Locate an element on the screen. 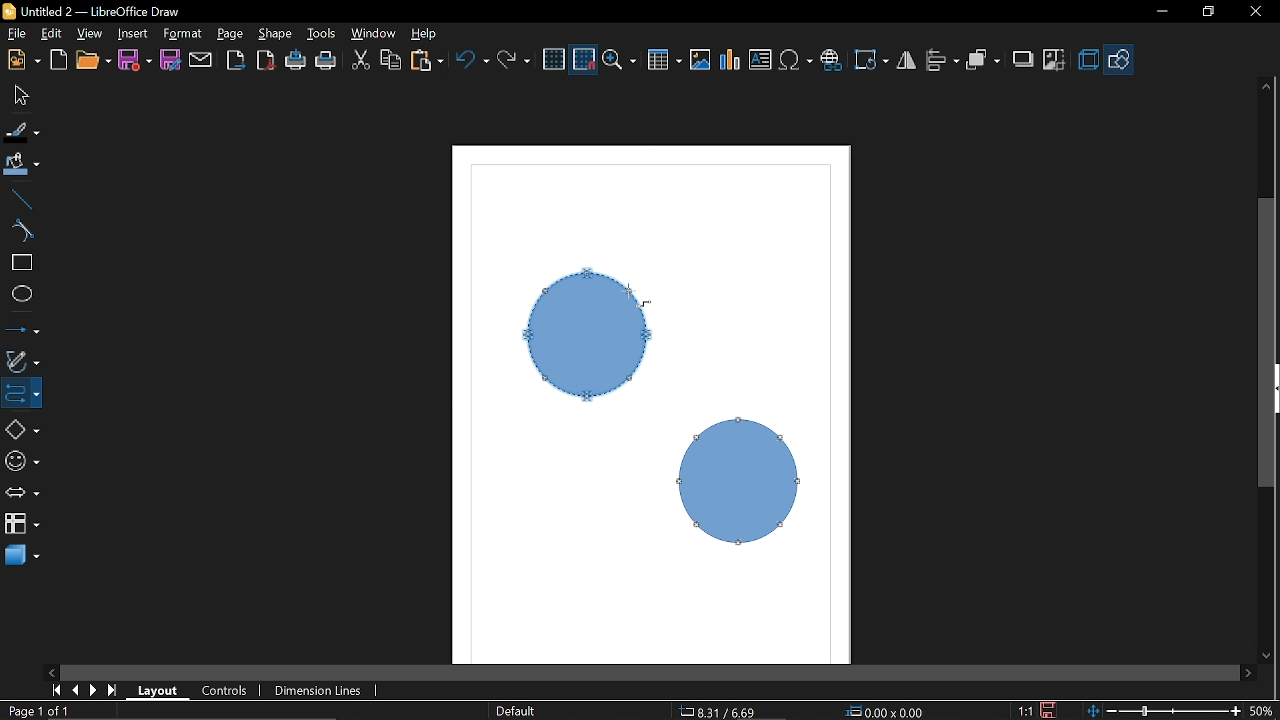 The height and width of the screenshot is (720, 1280). Current window is located at coordinates (92, 11).